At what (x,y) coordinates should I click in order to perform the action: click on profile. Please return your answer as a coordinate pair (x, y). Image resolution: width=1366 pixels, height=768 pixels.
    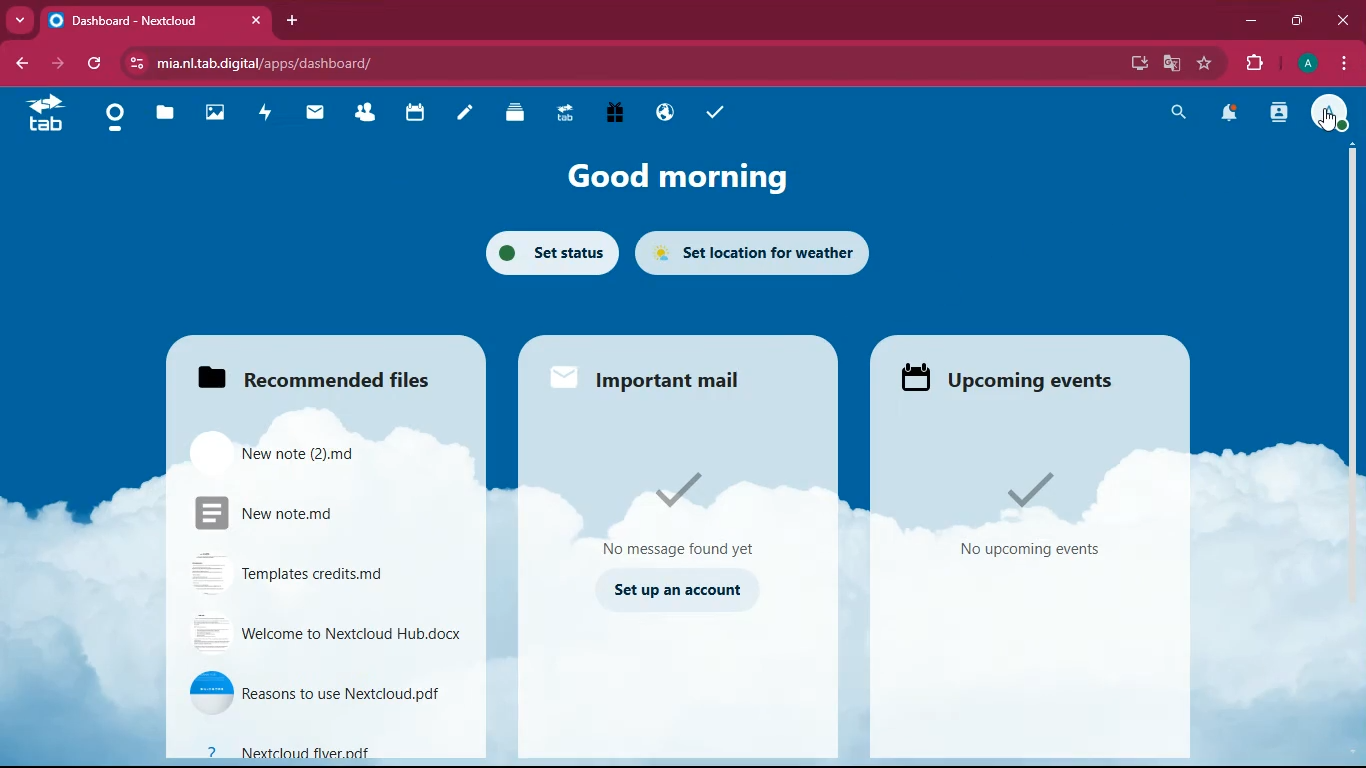
    Looking at the image, I should click on (1305, 65).